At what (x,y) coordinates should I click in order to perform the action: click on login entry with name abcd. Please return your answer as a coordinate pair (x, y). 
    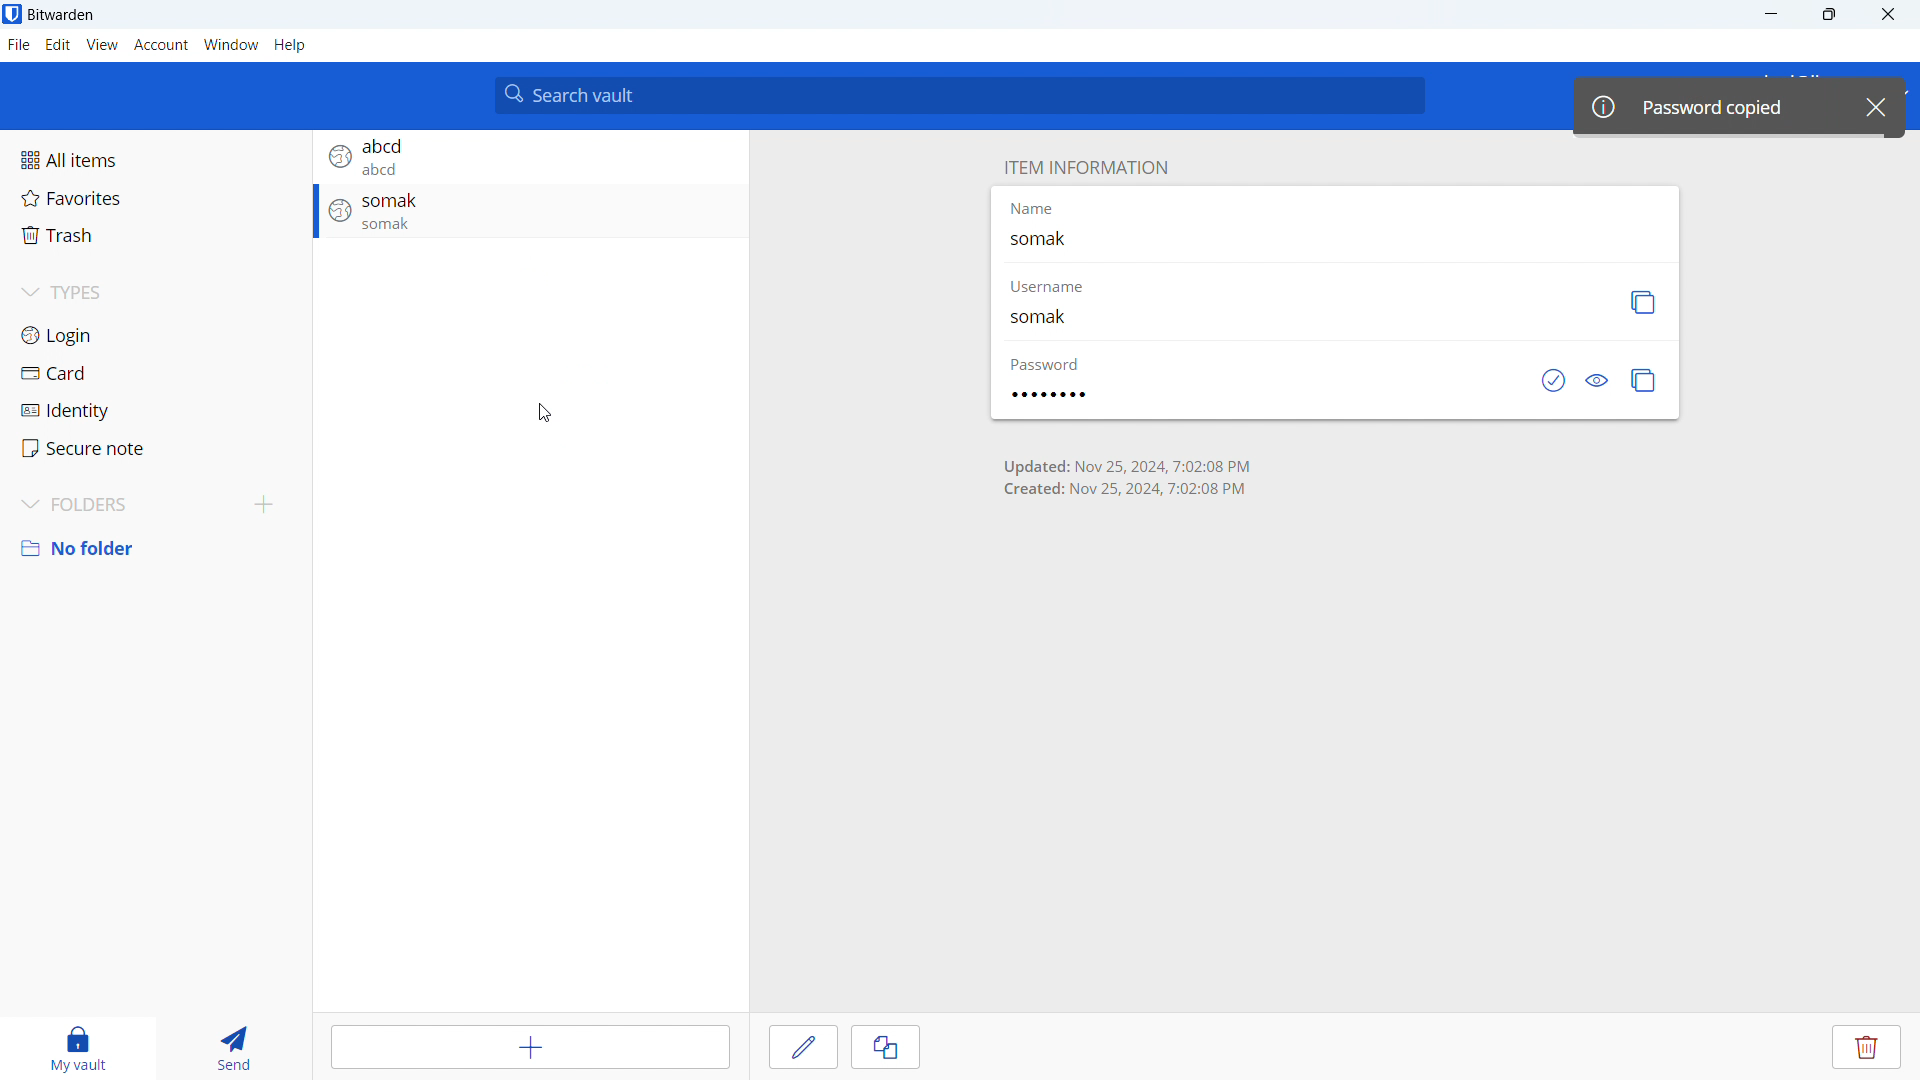
    Looking at the image, I should click on (530, 156).